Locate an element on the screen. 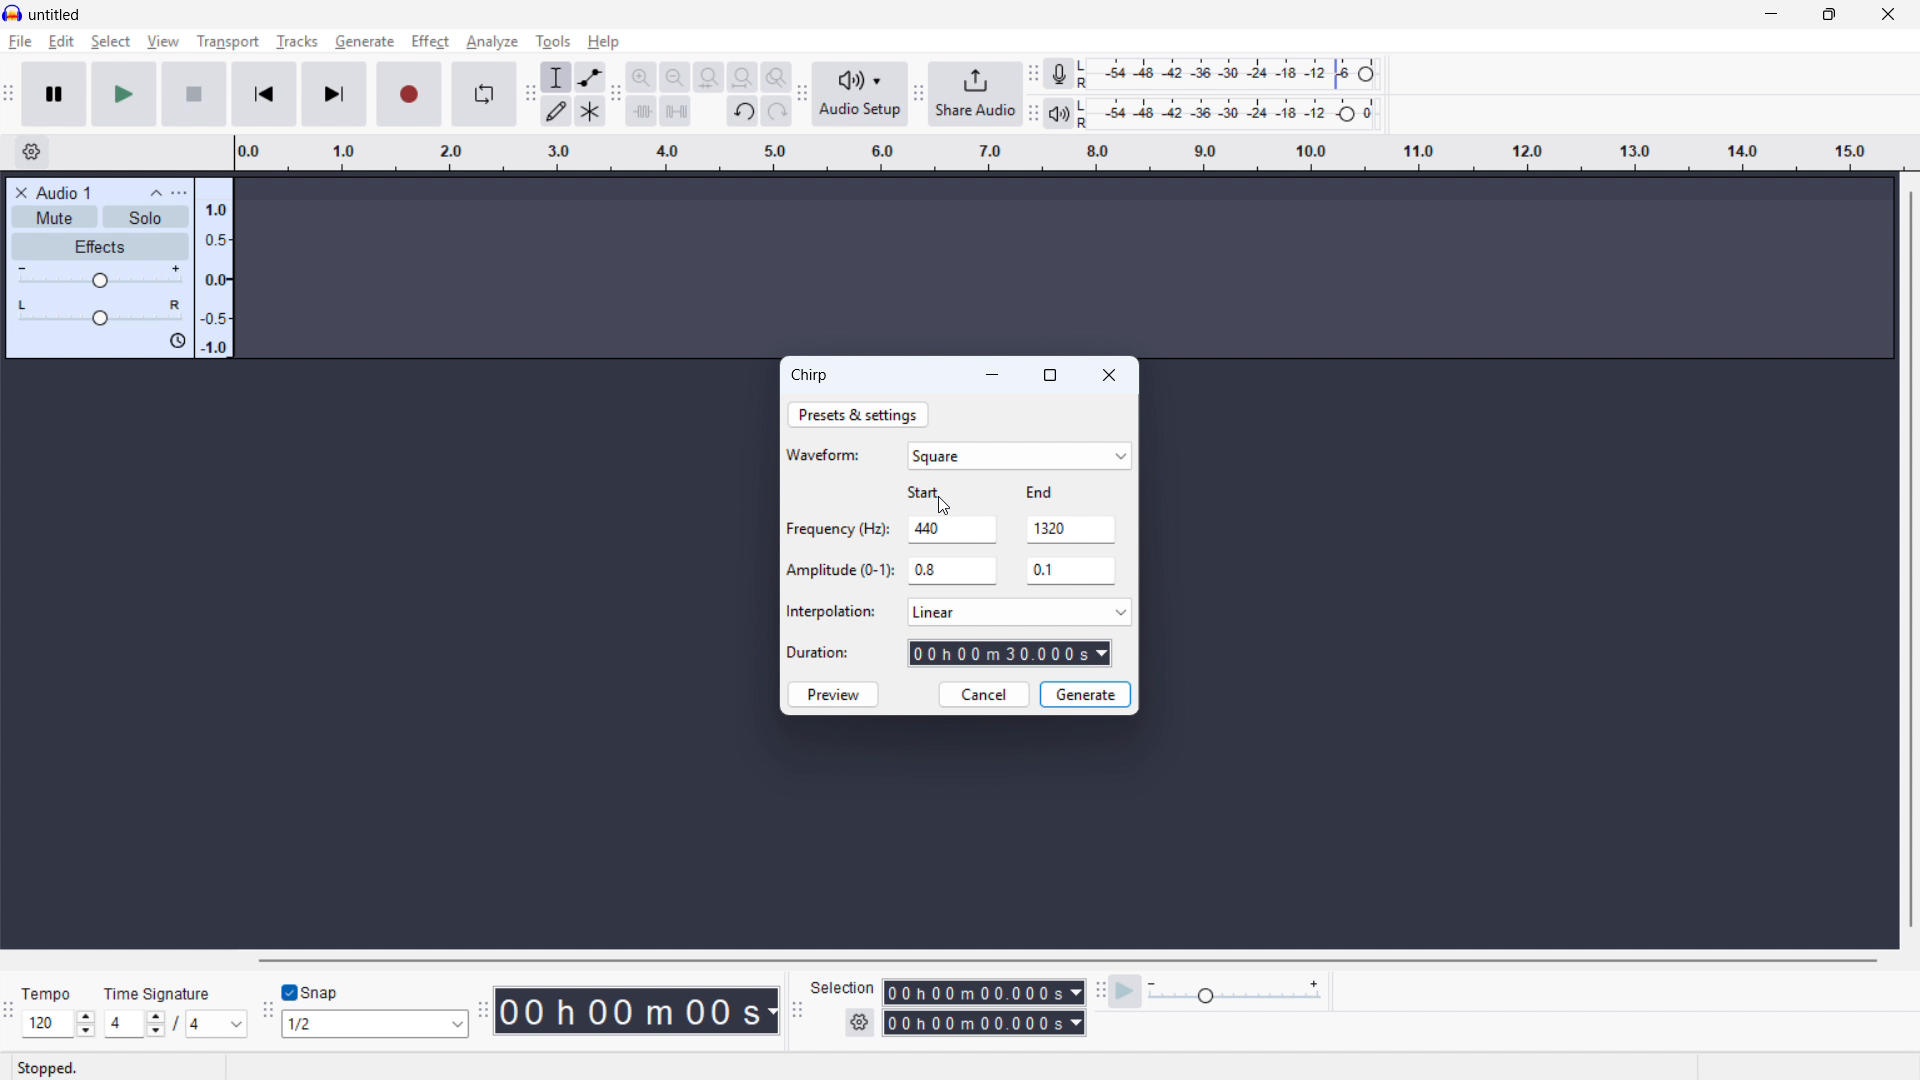  End is located at coordinates (1037, 492).